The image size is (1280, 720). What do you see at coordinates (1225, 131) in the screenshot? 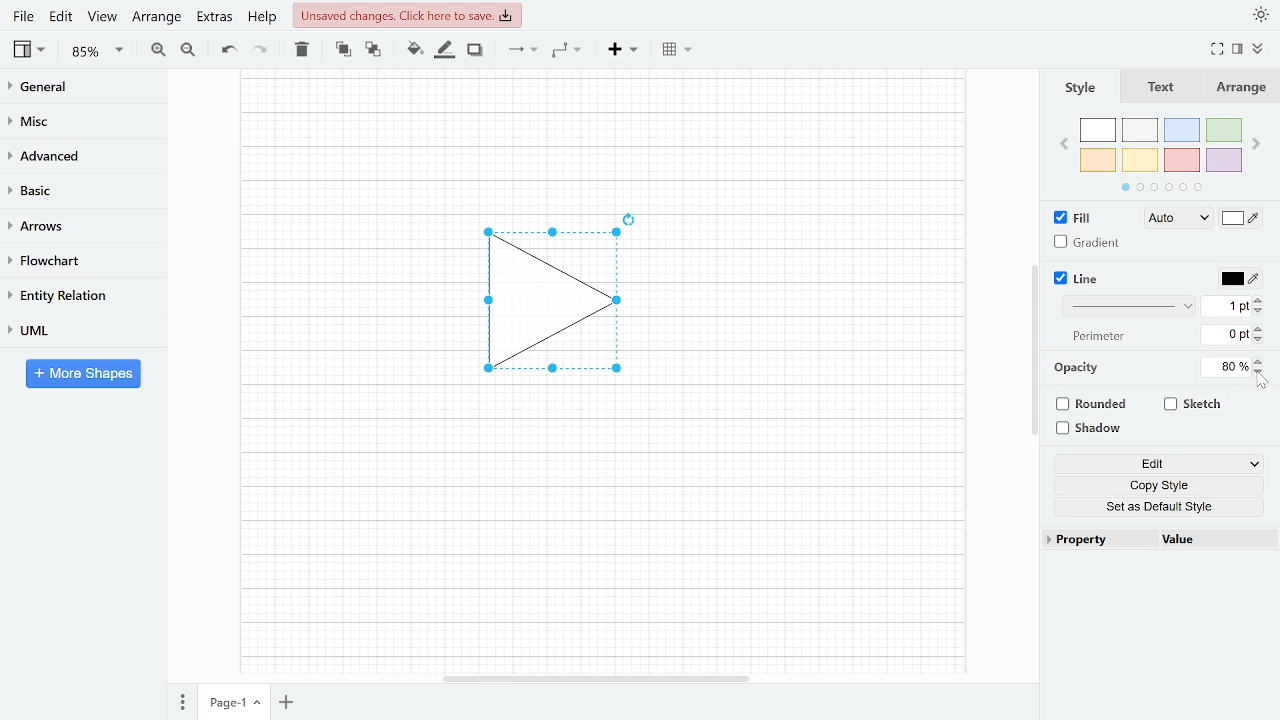
I see `green` at bounding box center [1225, 131].